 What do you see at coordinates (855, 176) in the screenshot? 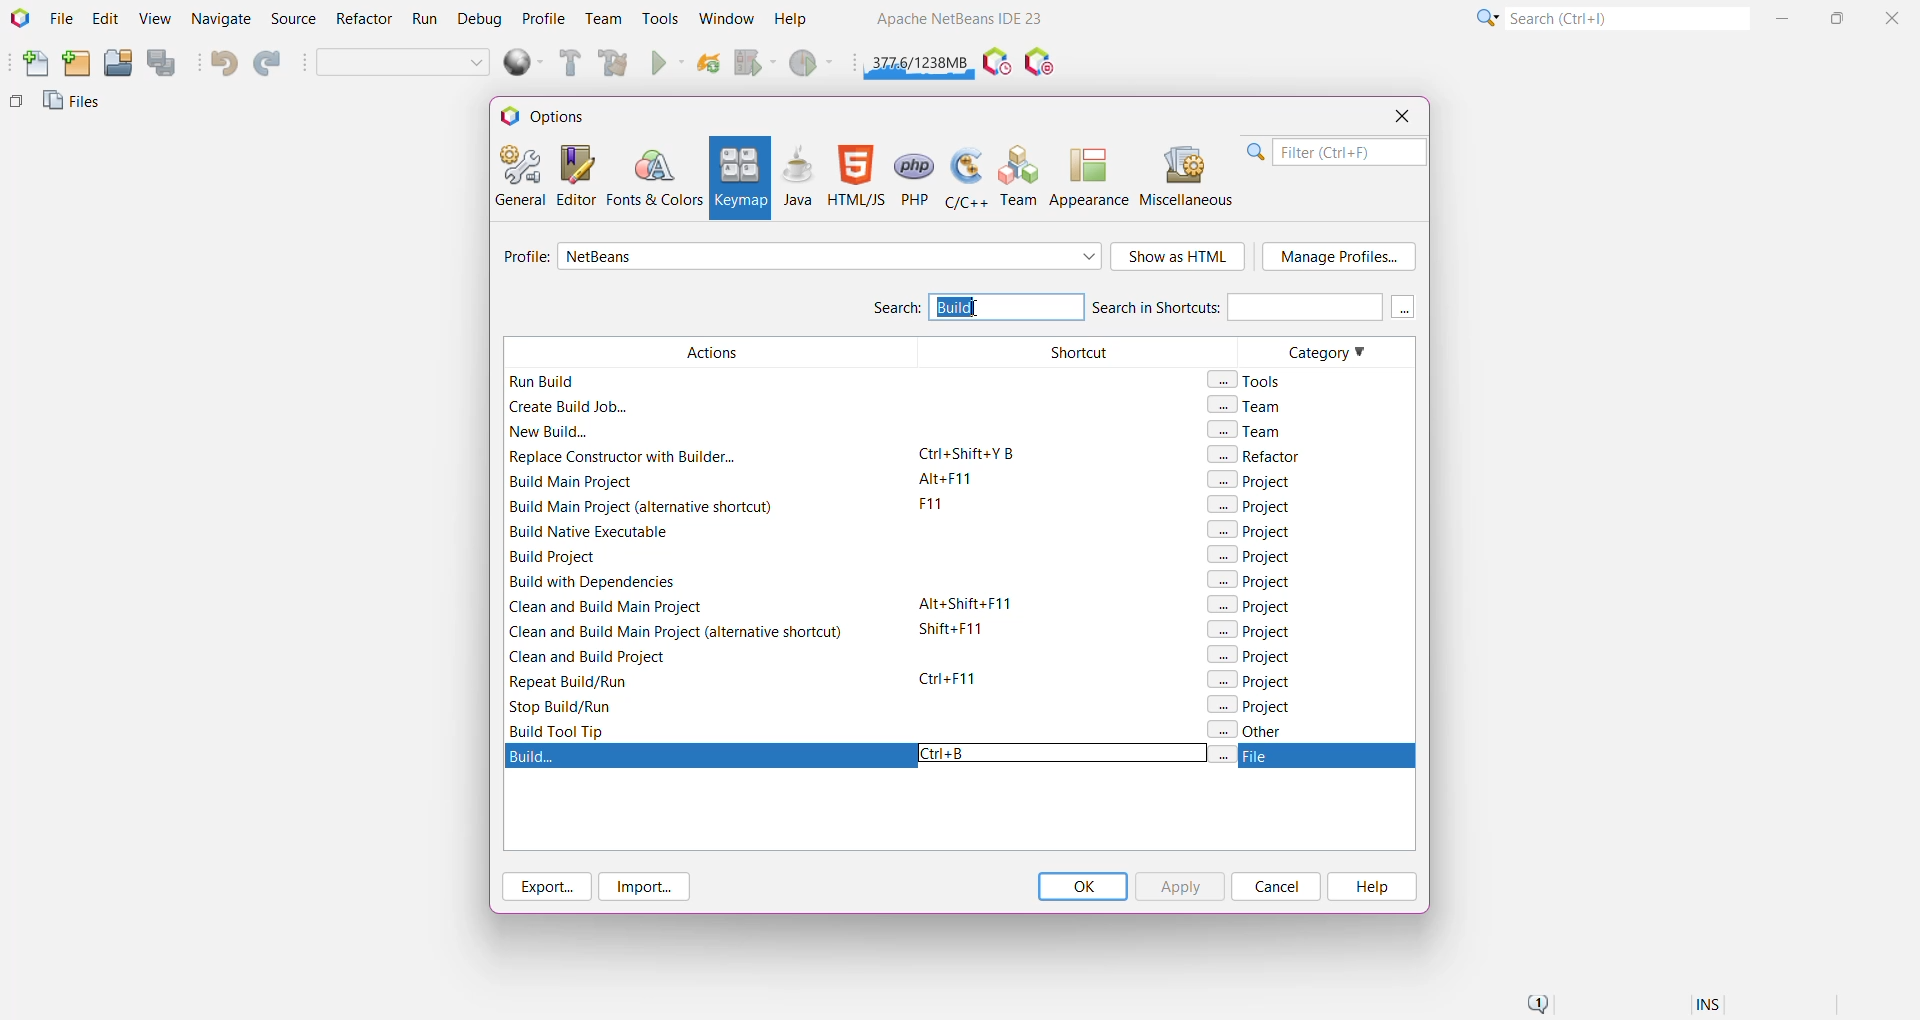
I see `HTML/JS` at bounding box center [855, 176].